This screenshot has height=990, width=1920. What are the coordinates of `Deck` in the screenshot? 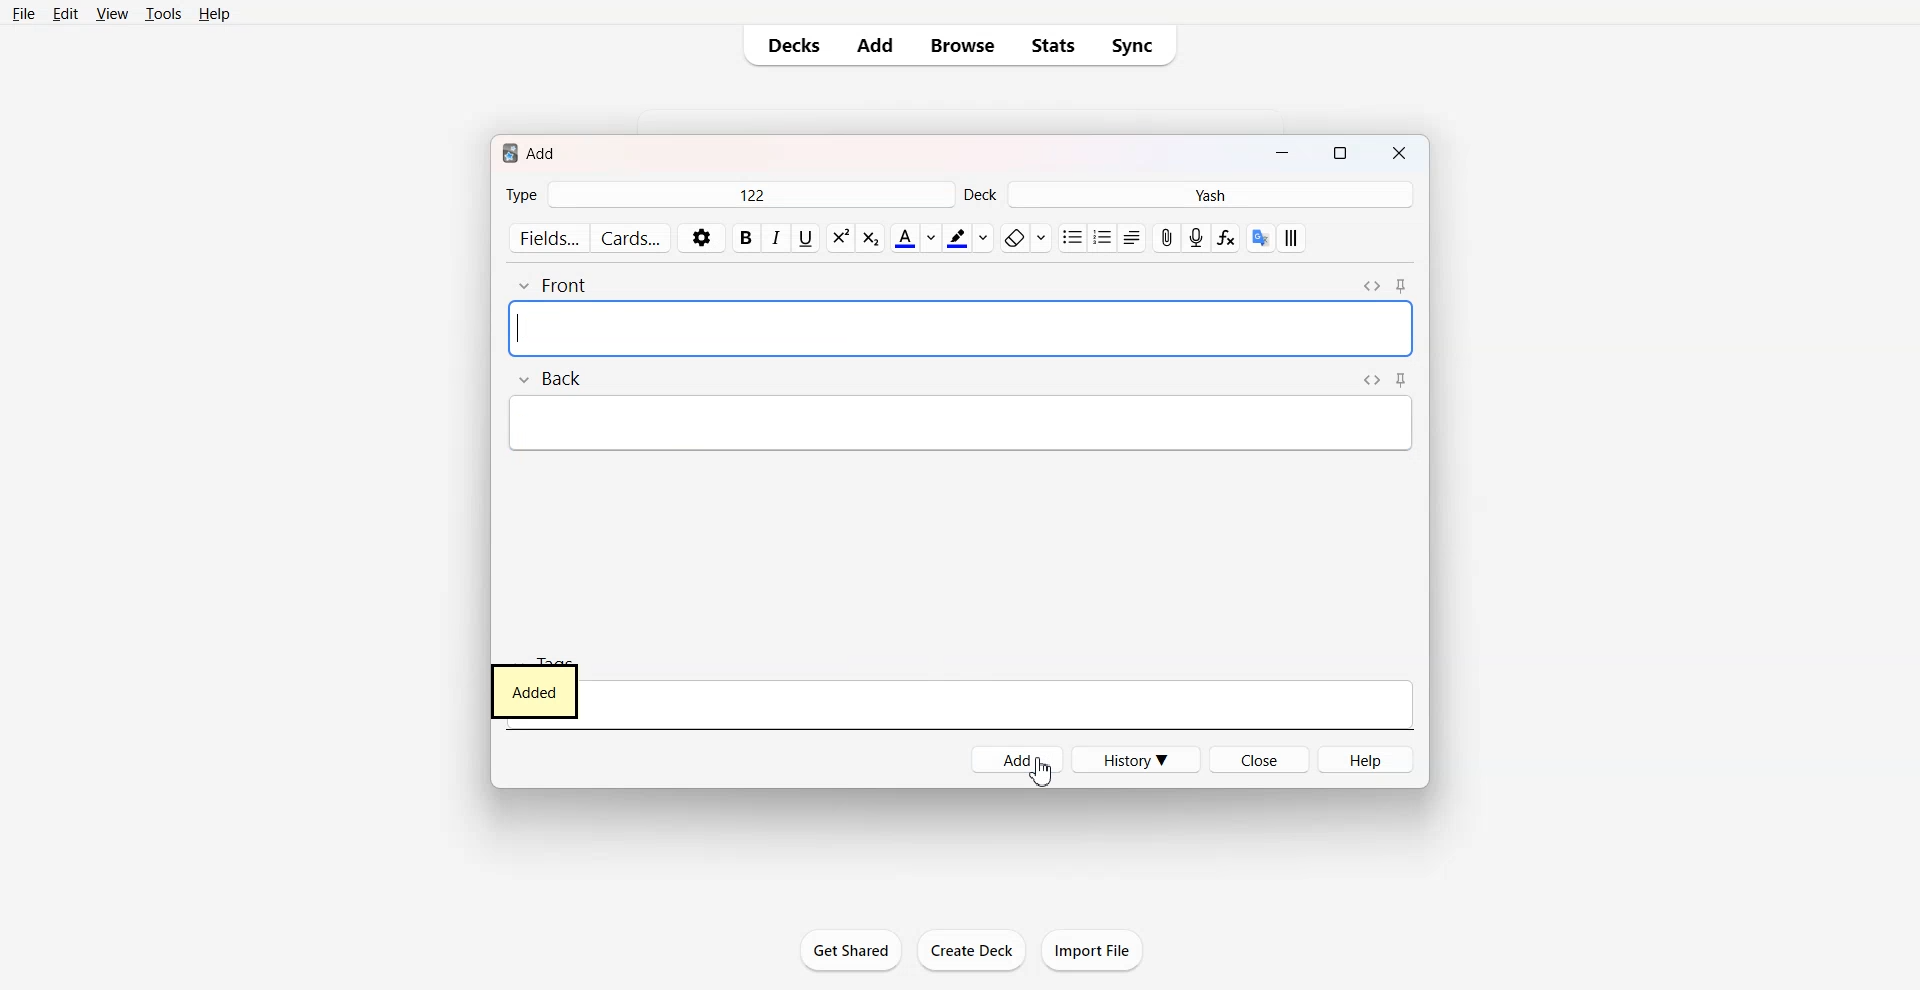 It's located at (1189, 195).